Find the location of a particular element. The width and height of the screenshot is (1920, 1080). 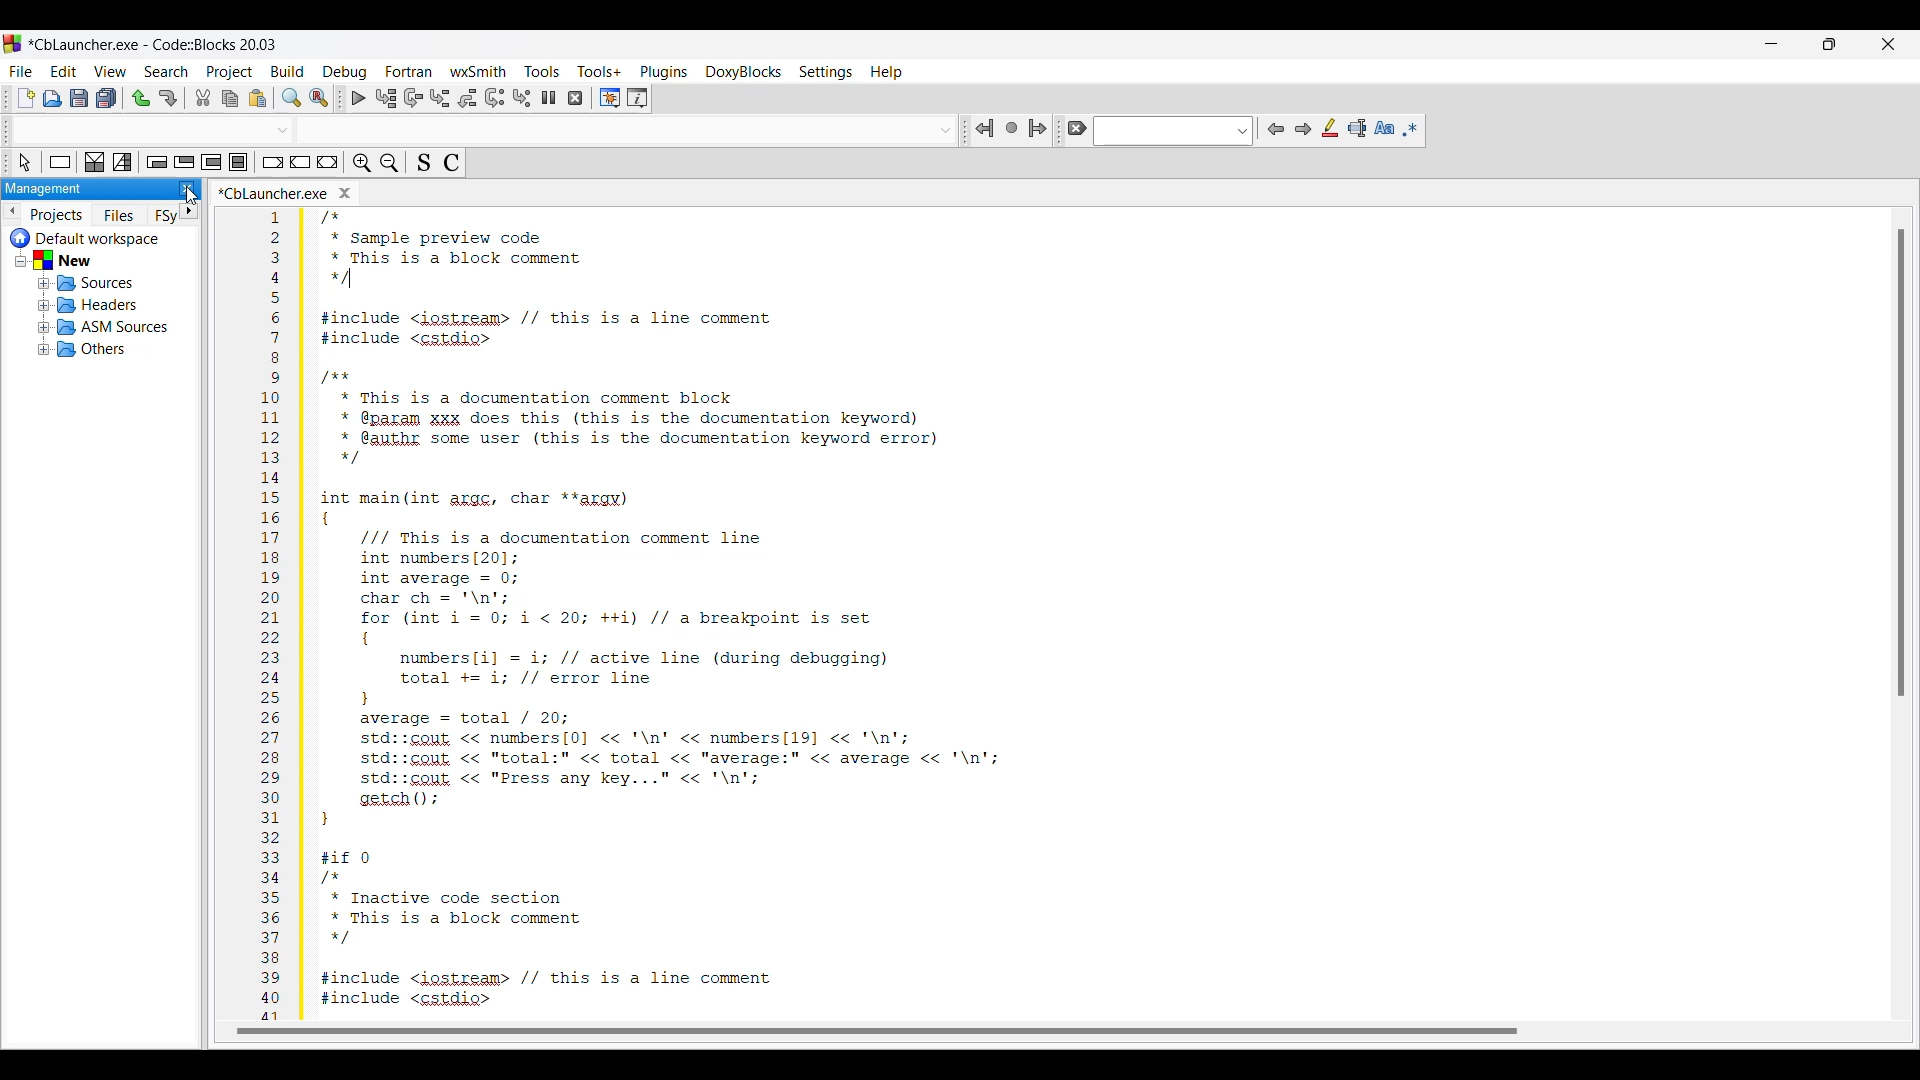

Next is located at coordinates (1302, 129).